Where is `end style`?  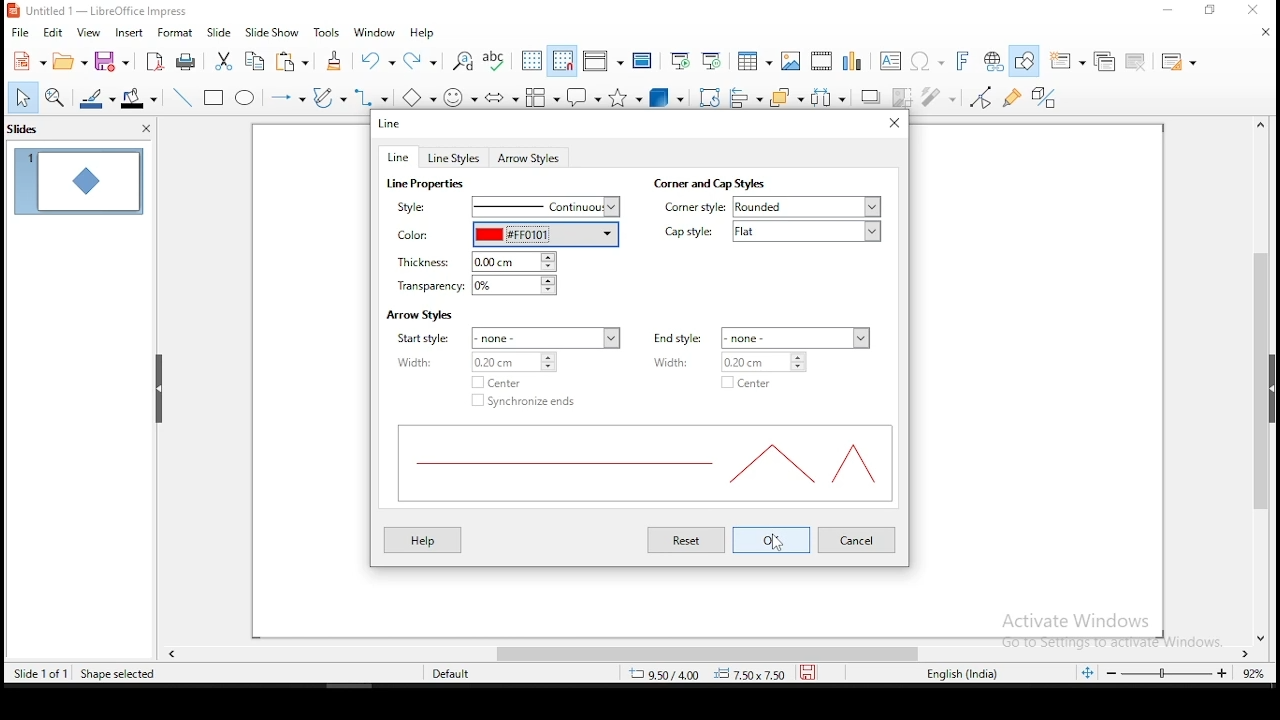
end style is located at coordinates (678, 338).